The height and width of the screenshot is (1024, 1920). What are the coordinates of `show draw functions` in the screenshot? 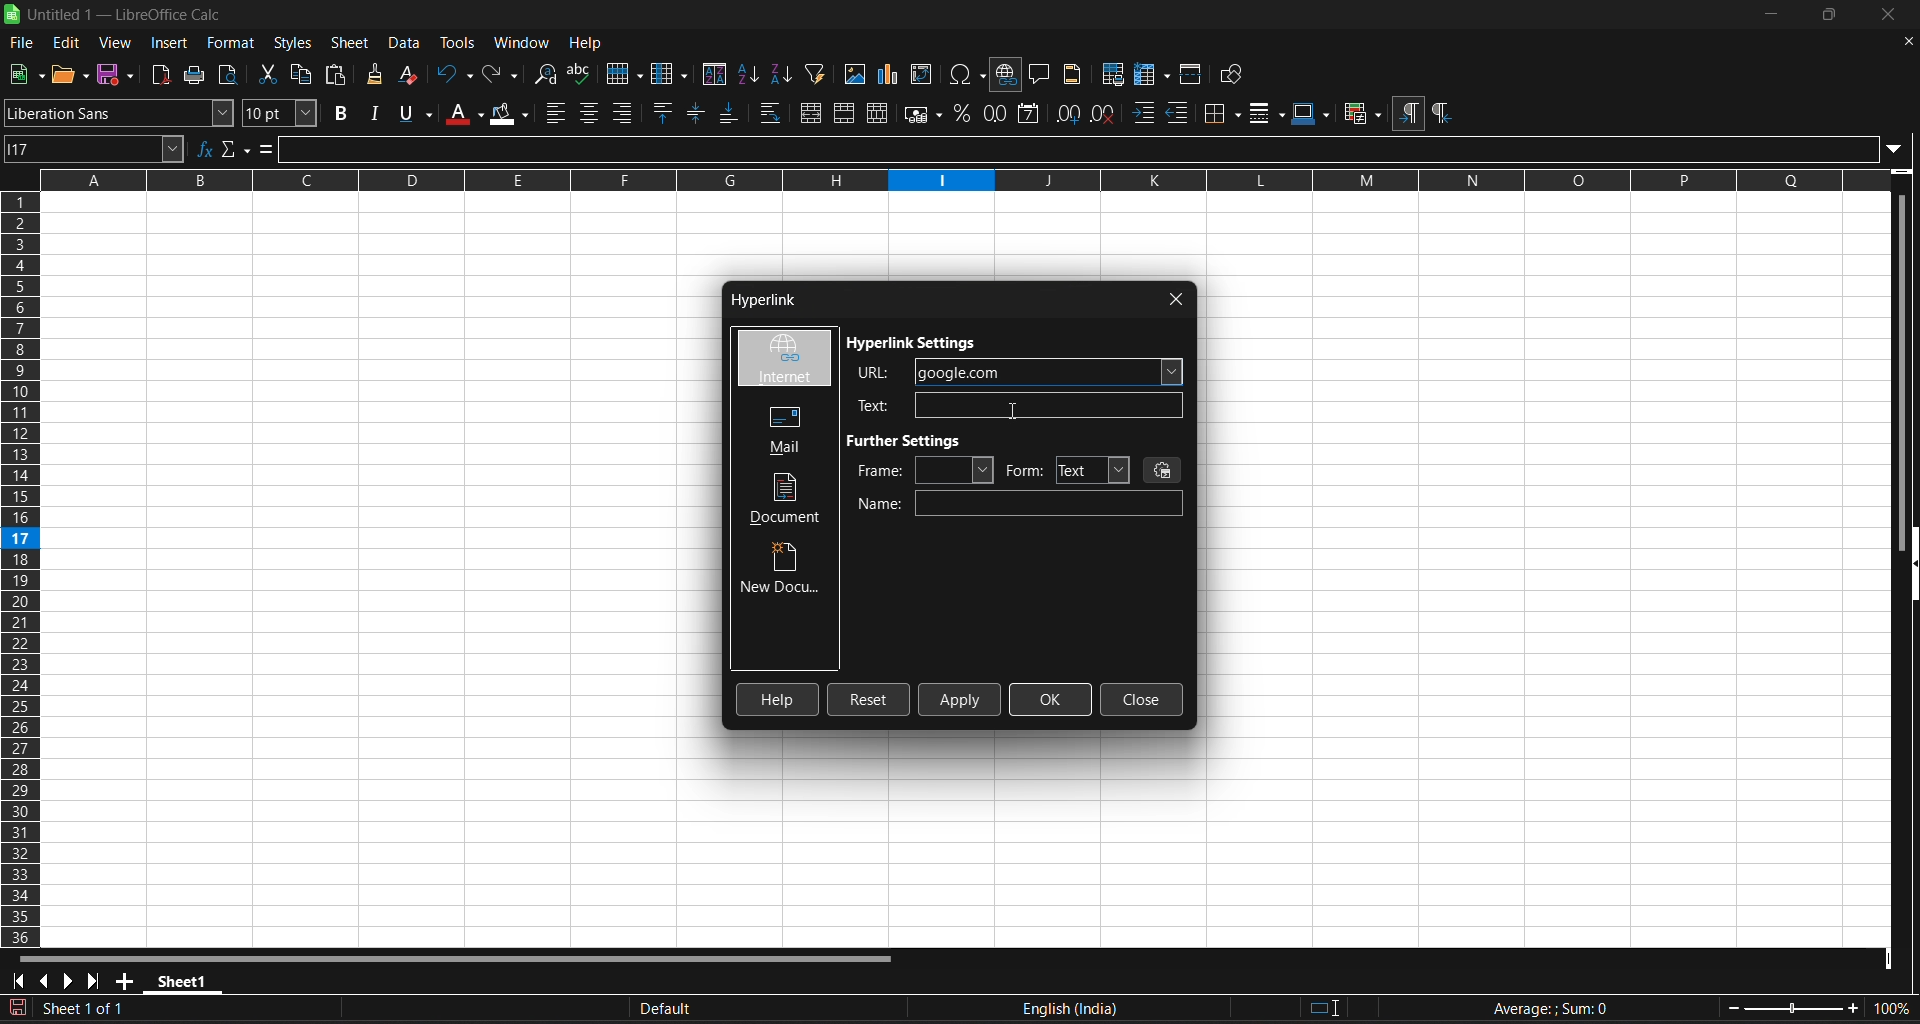 It's located at (1235, 74).